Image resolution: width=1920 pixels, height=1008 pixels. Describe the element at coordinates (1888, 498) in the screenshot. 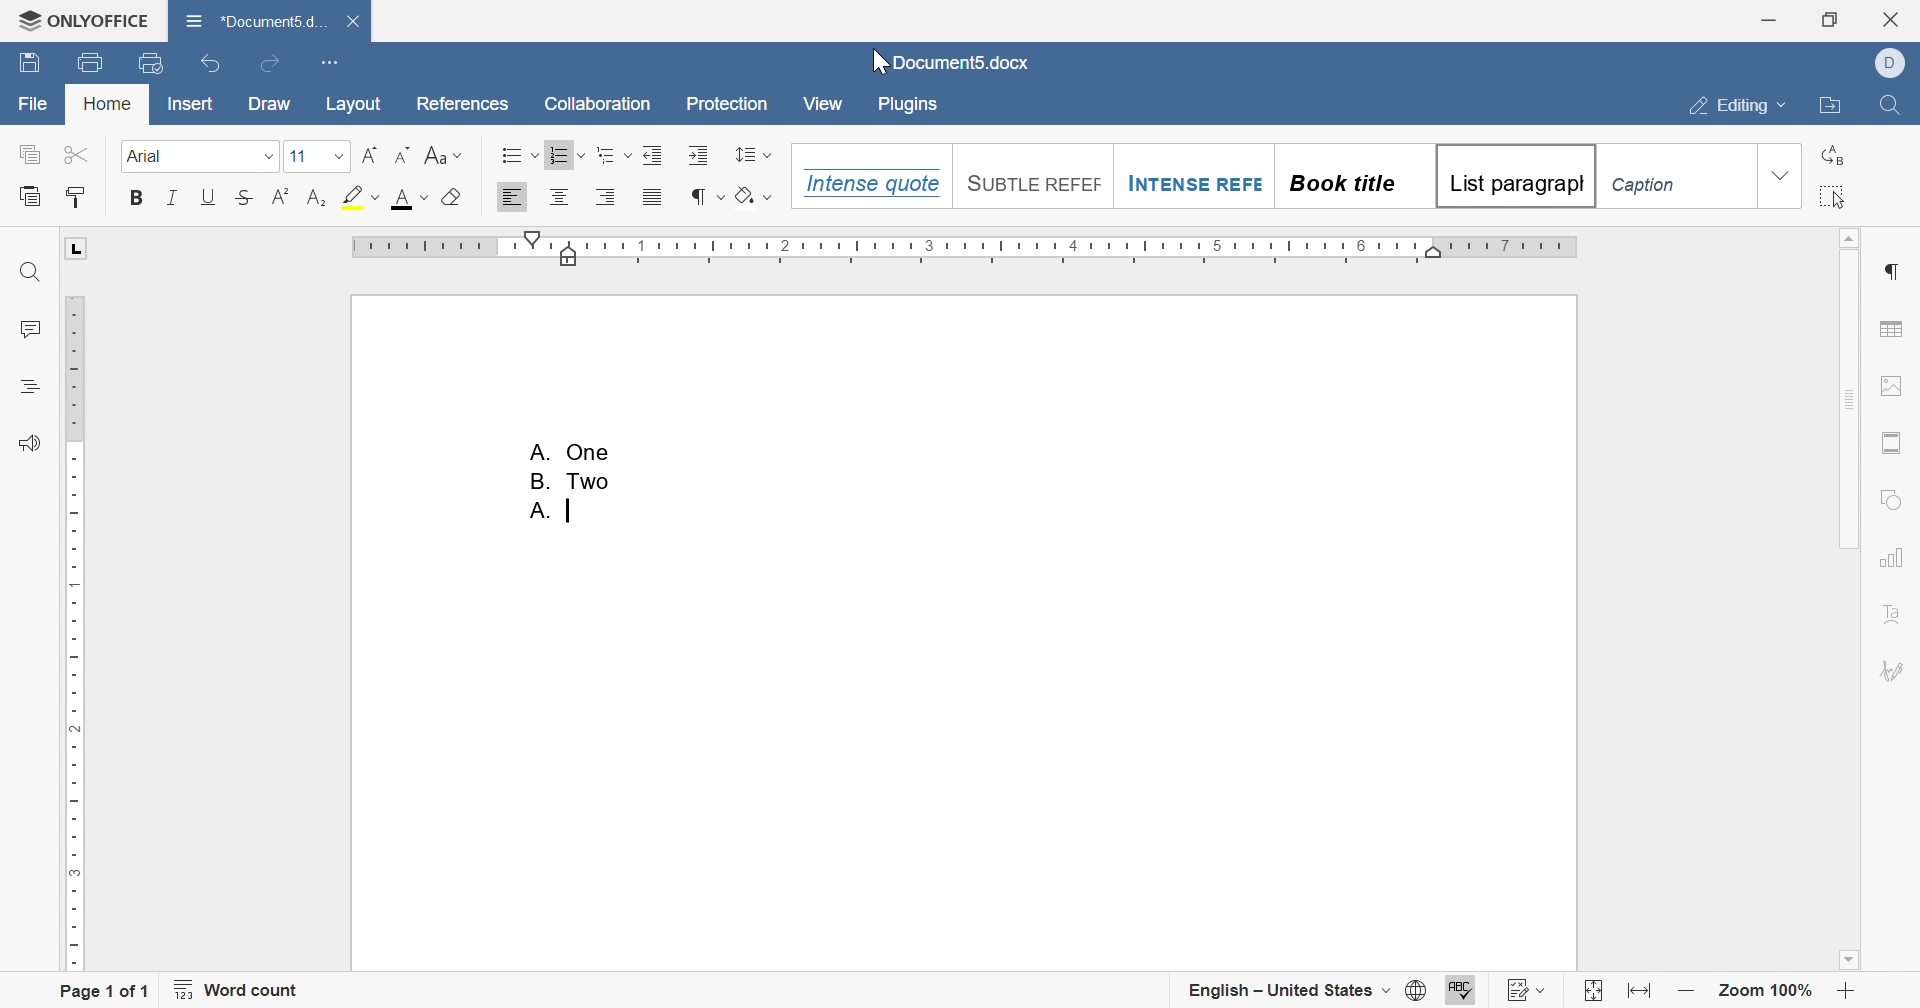

I see `shape settings` at that location.